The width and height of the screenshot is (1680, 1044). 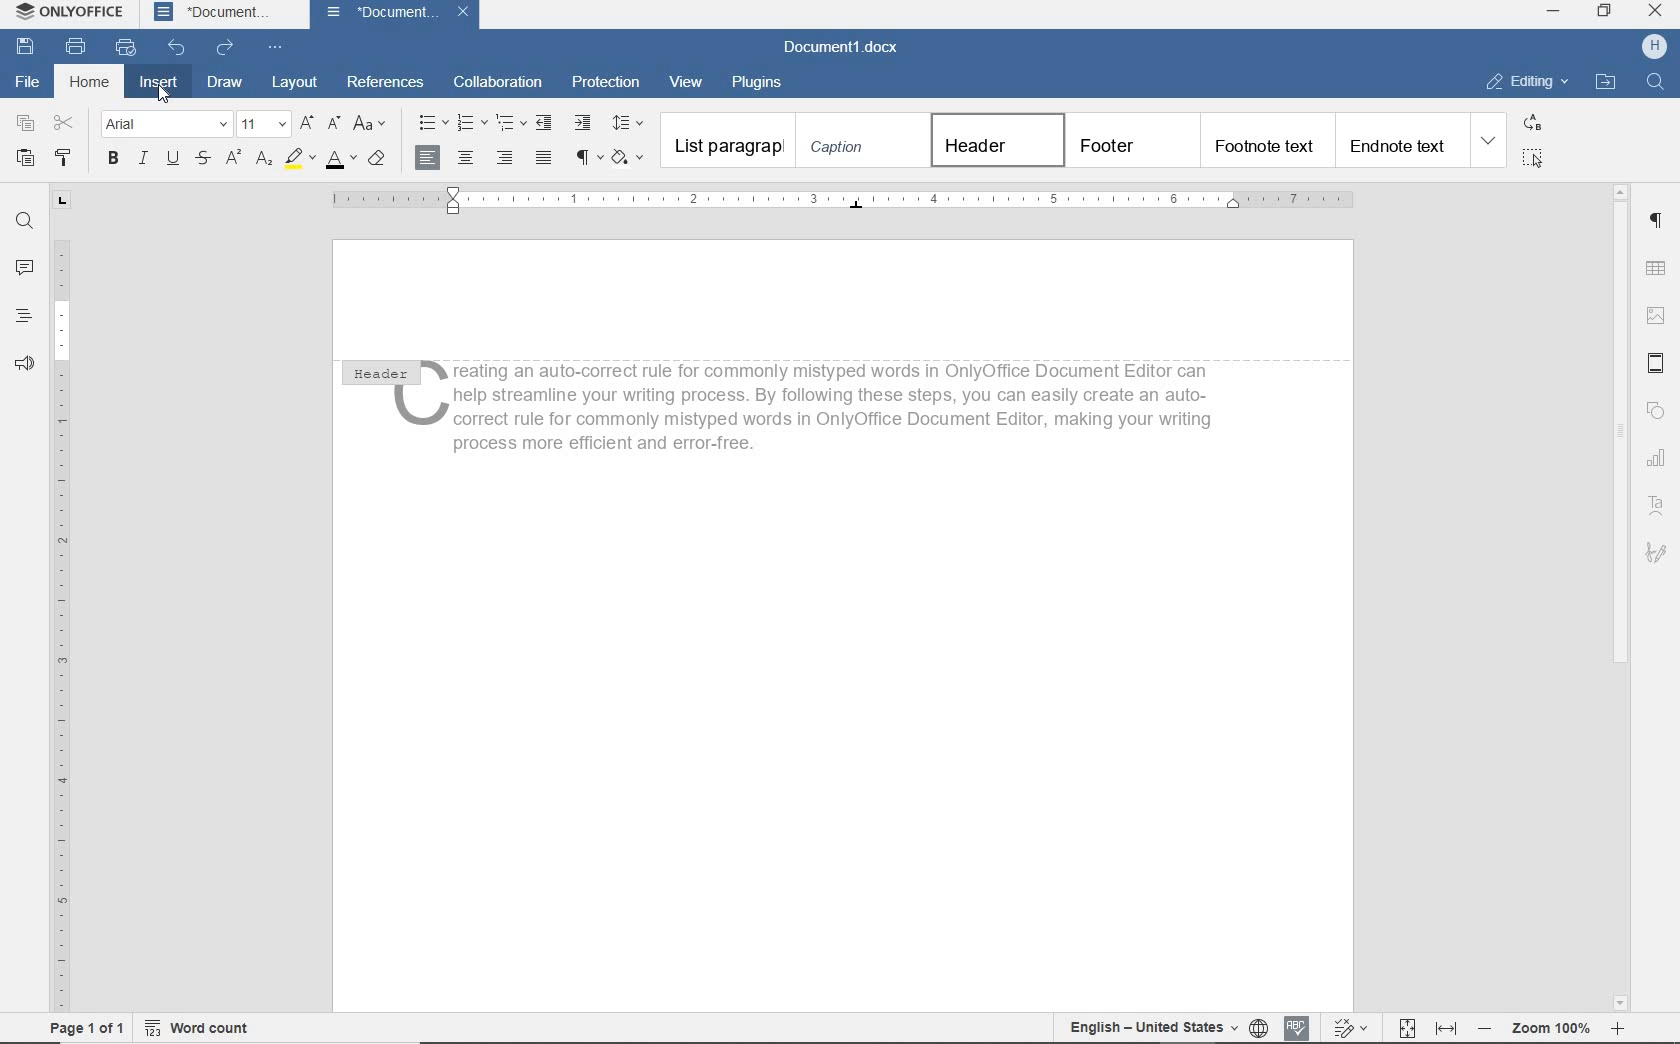 What do you see at coordinates (1655, 316) in the screenshot?
I see `IMAGE` at bounding box center [1655, 316].